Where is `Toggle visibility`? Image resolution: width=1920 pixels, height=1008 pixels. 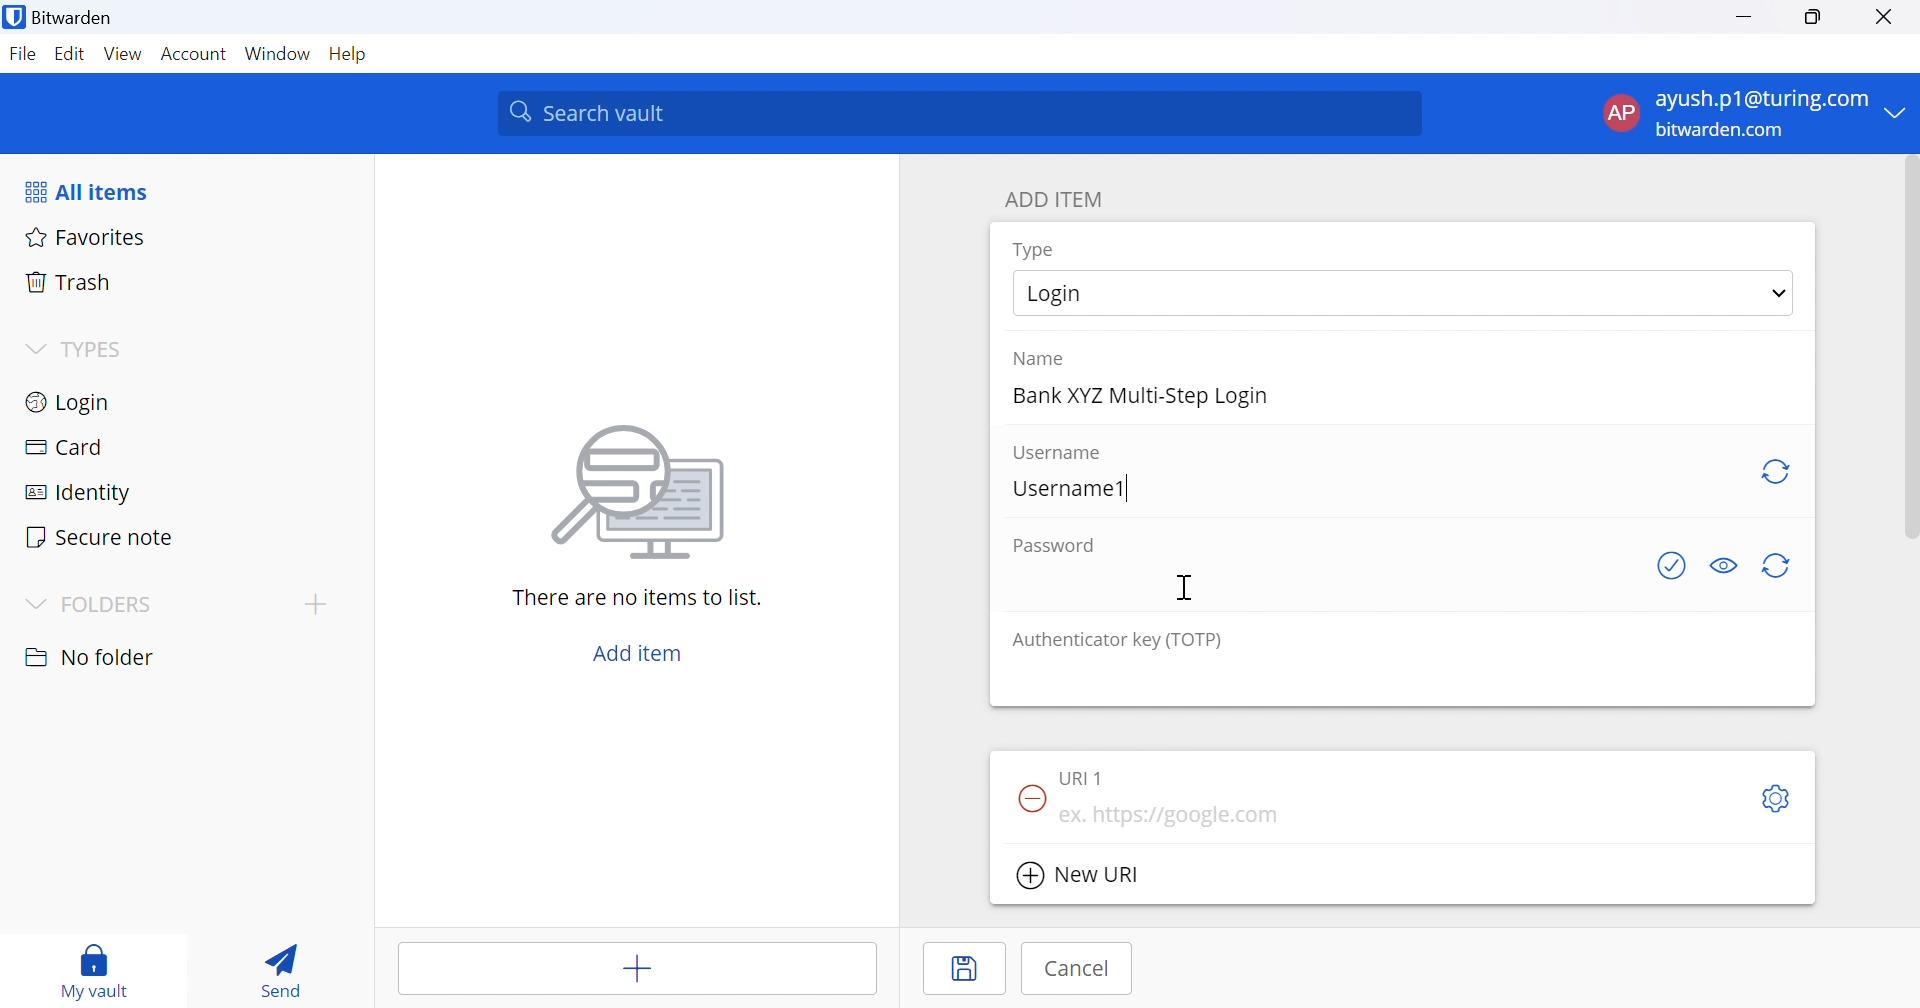
Toggle visibility is located at coordinates (1723, 566).